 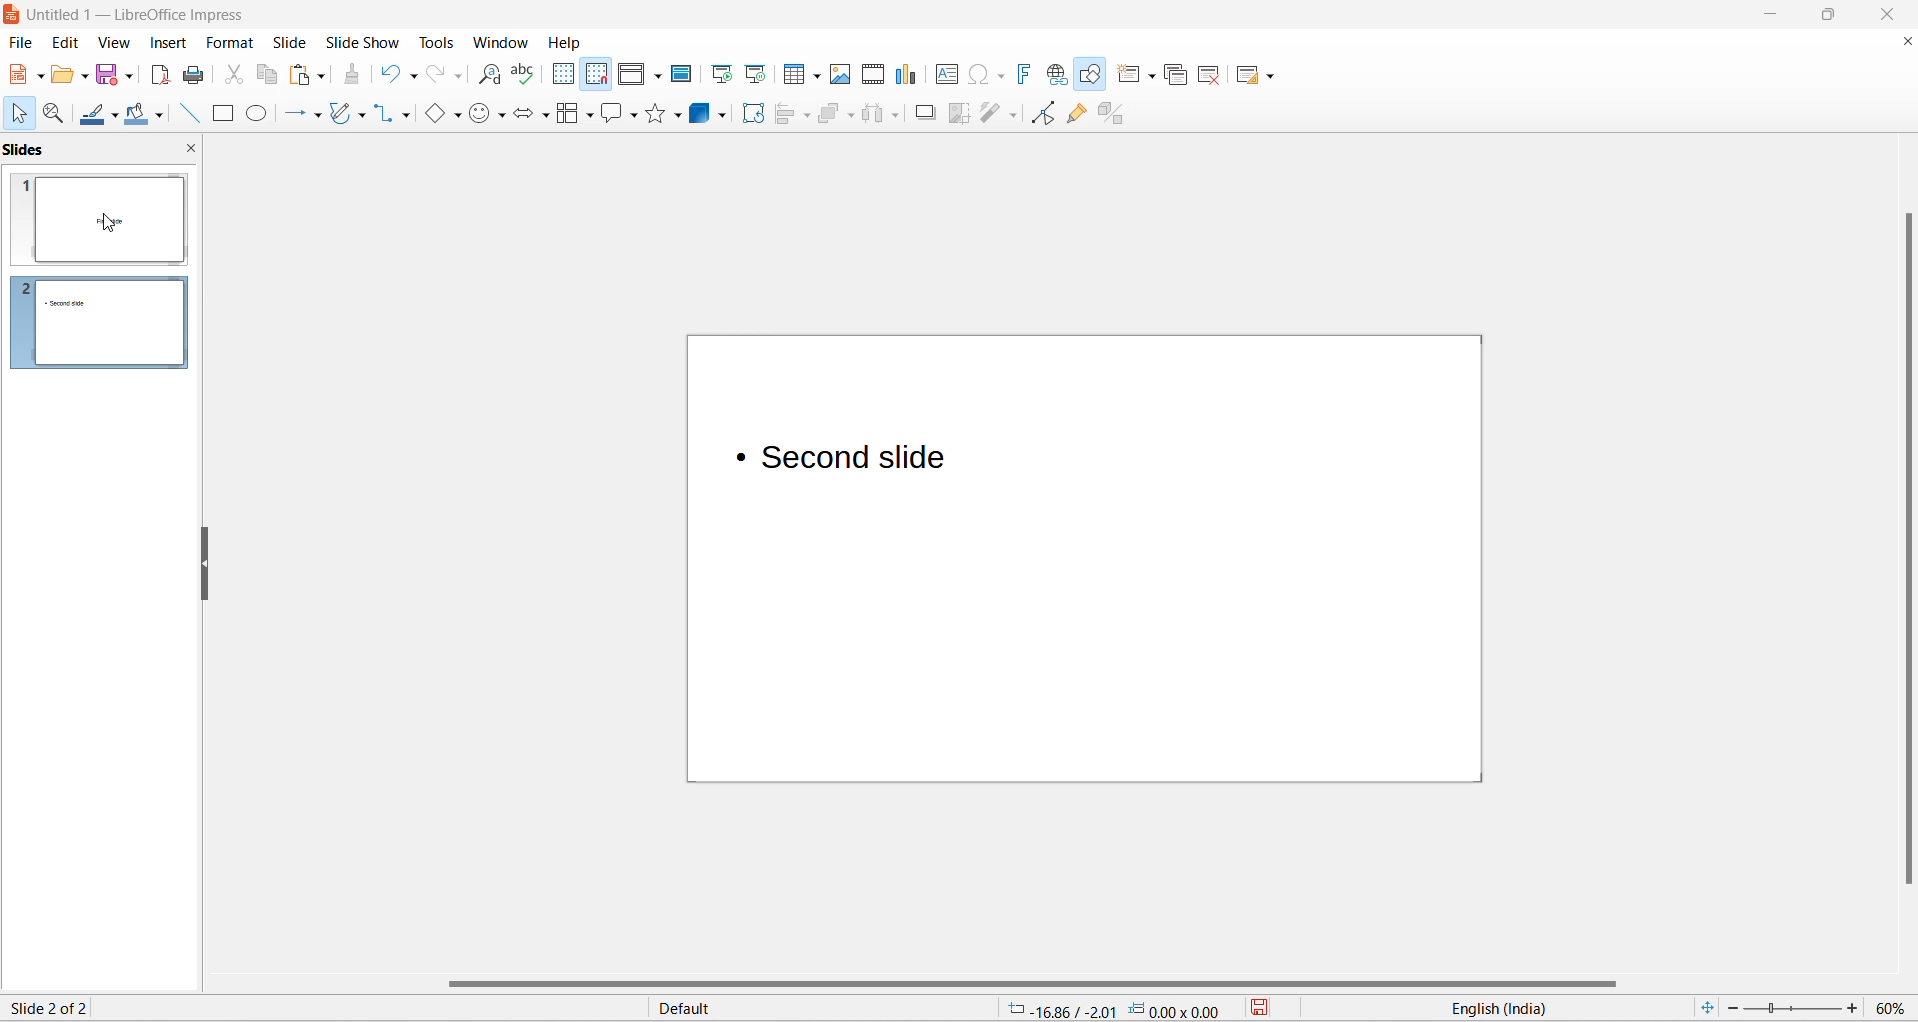 What do you see at coordinates (727, 114) in the screenshot?
I see `3d object options` at bounding box center [727, 114].